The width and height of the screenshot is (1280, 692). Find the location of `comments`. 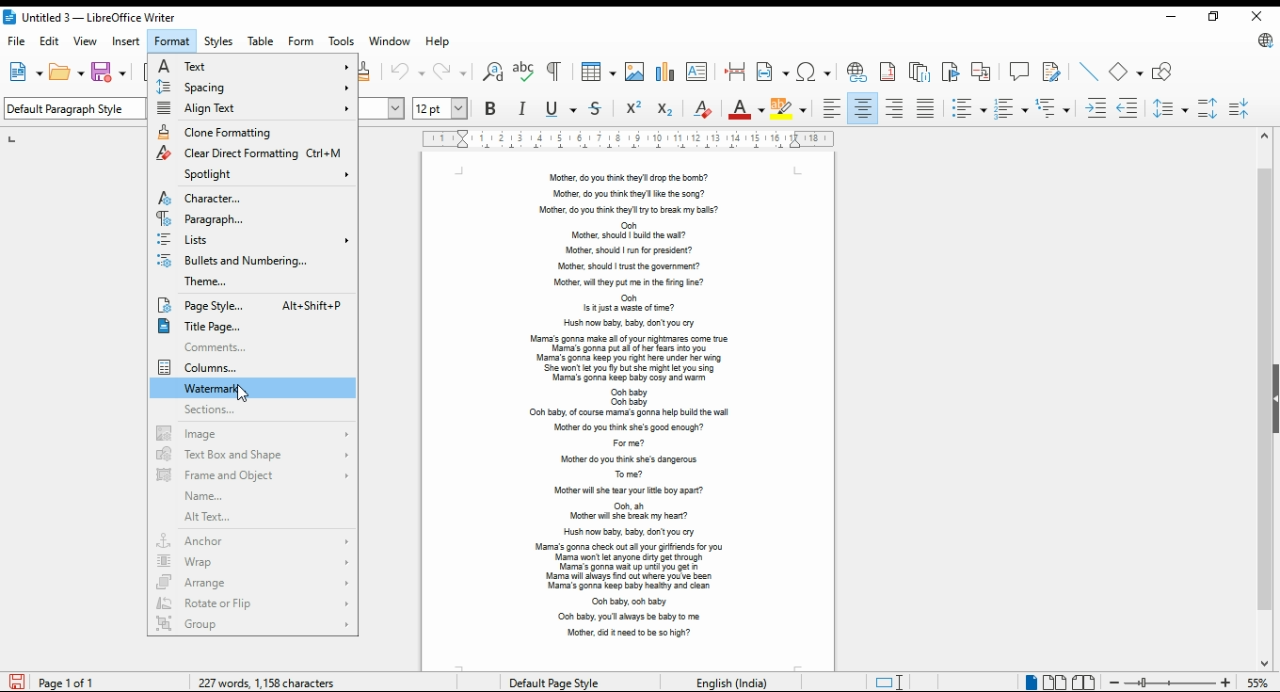

comments is located at coordinates (254, 347).